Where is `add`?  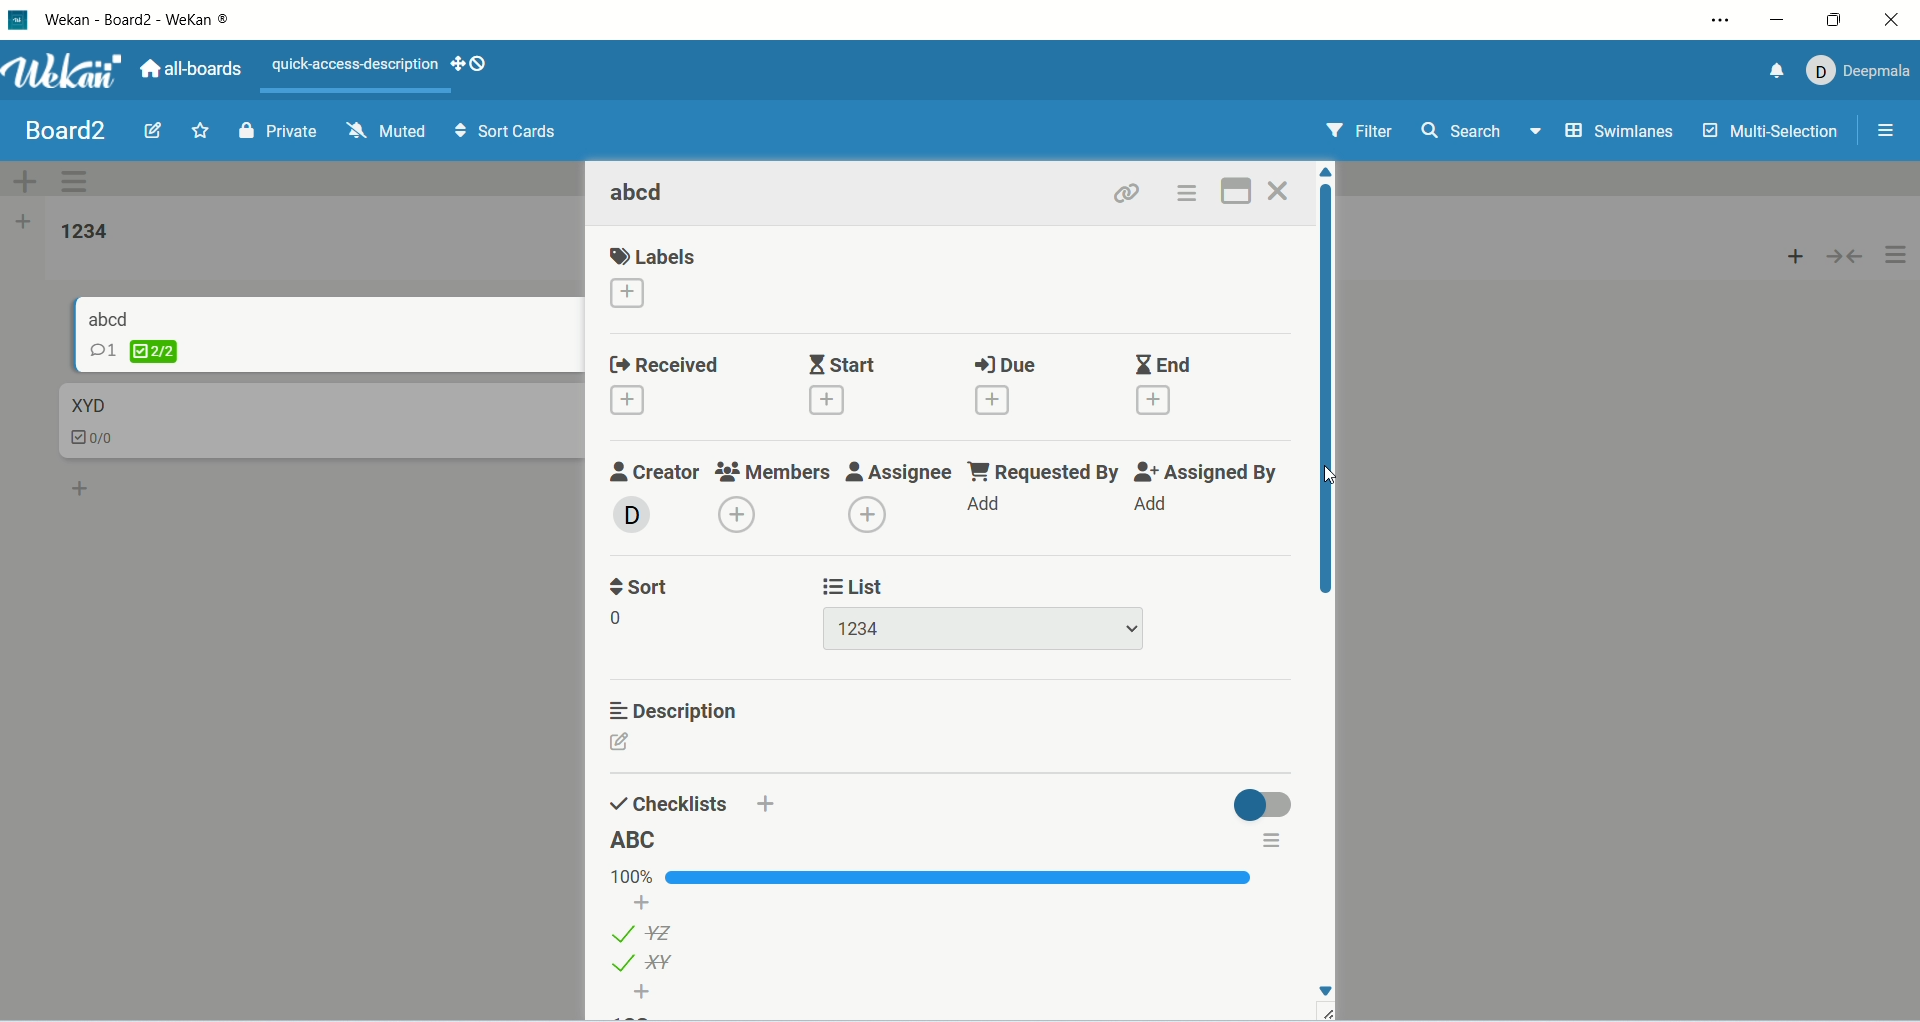
add is located at coordinates (1150, 503).